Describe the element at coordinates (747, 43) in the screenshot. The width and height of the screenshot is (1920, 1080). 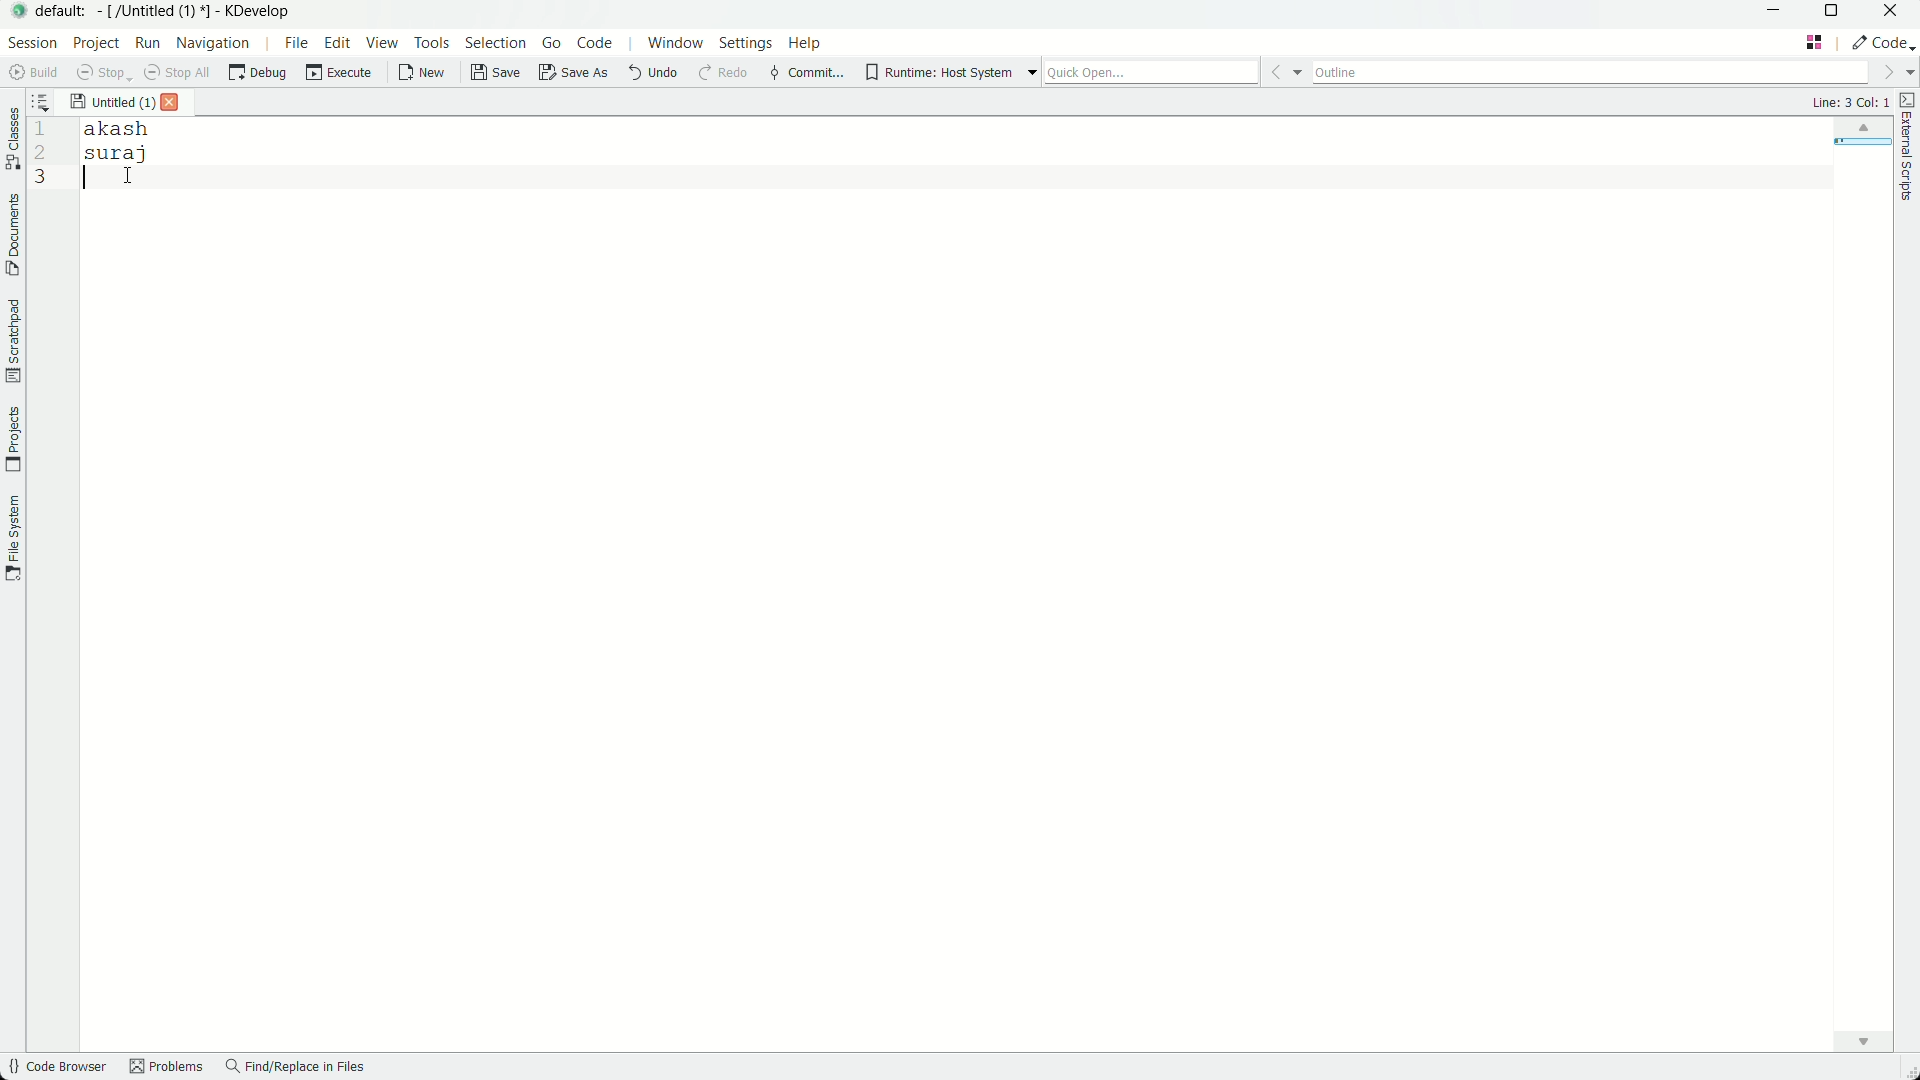
I see `settings menu` at that location.